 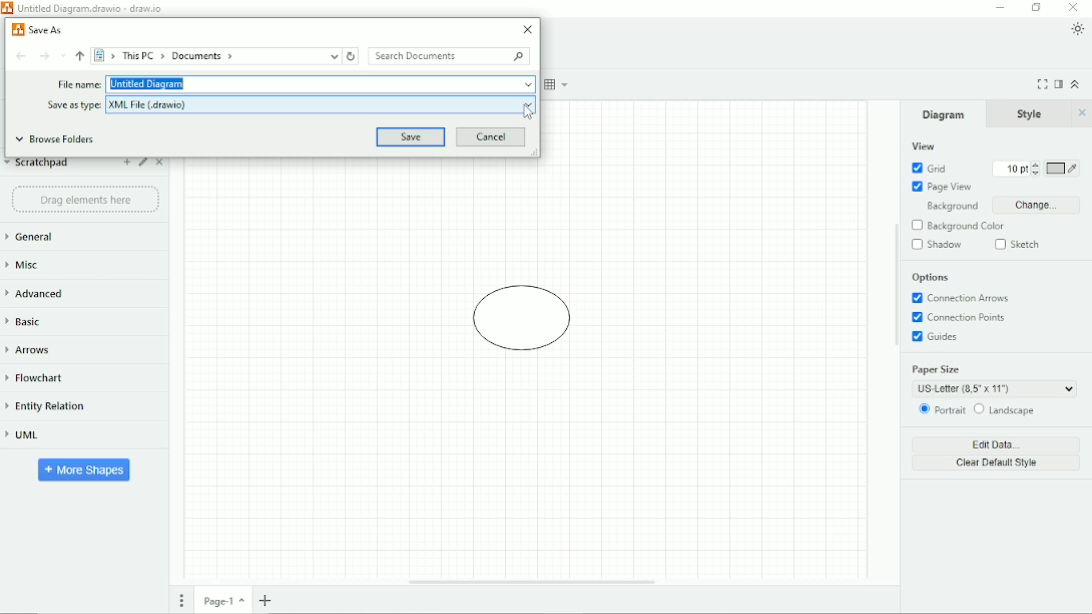 I want to click on Save, so click(x=411, y=138).